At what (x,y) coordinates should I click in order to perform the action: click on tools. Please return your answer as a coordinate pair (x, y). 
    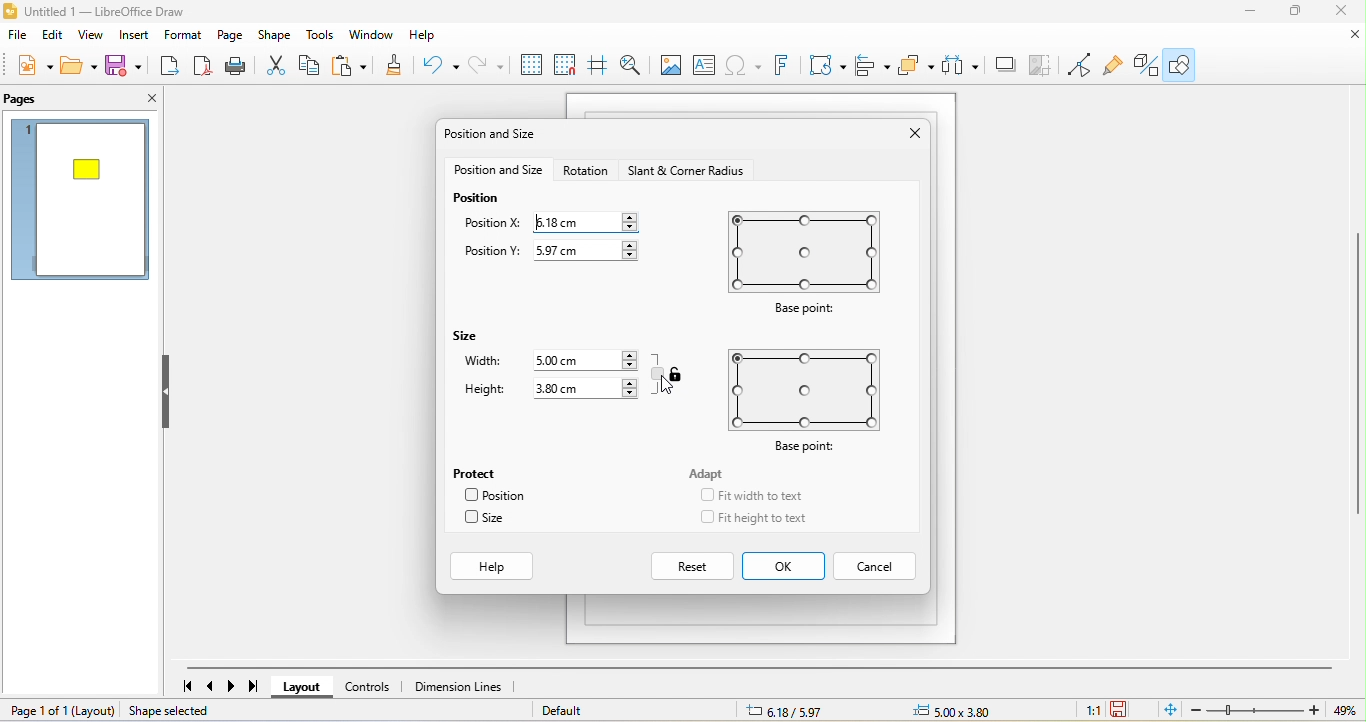
    Looking at the image, I should click on (321, 36).